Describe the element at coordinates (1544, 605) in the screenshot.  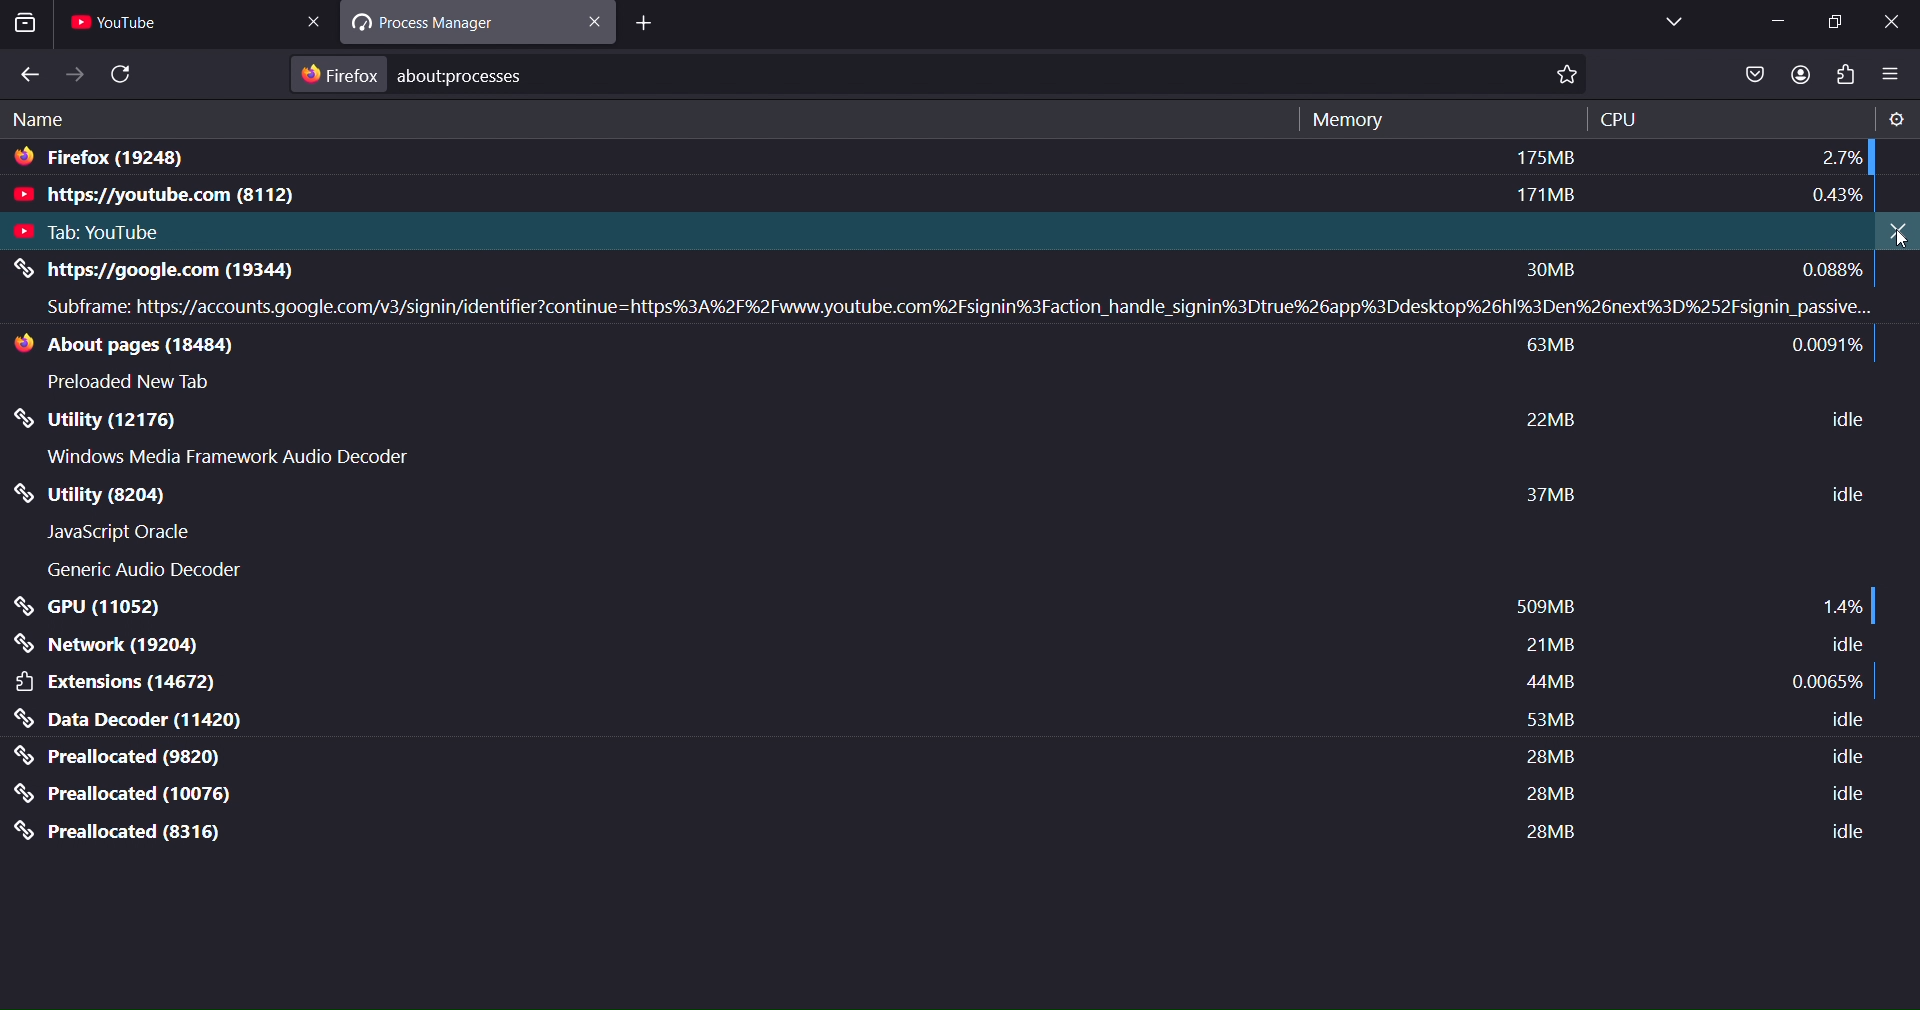
I see `509mb` at that location.